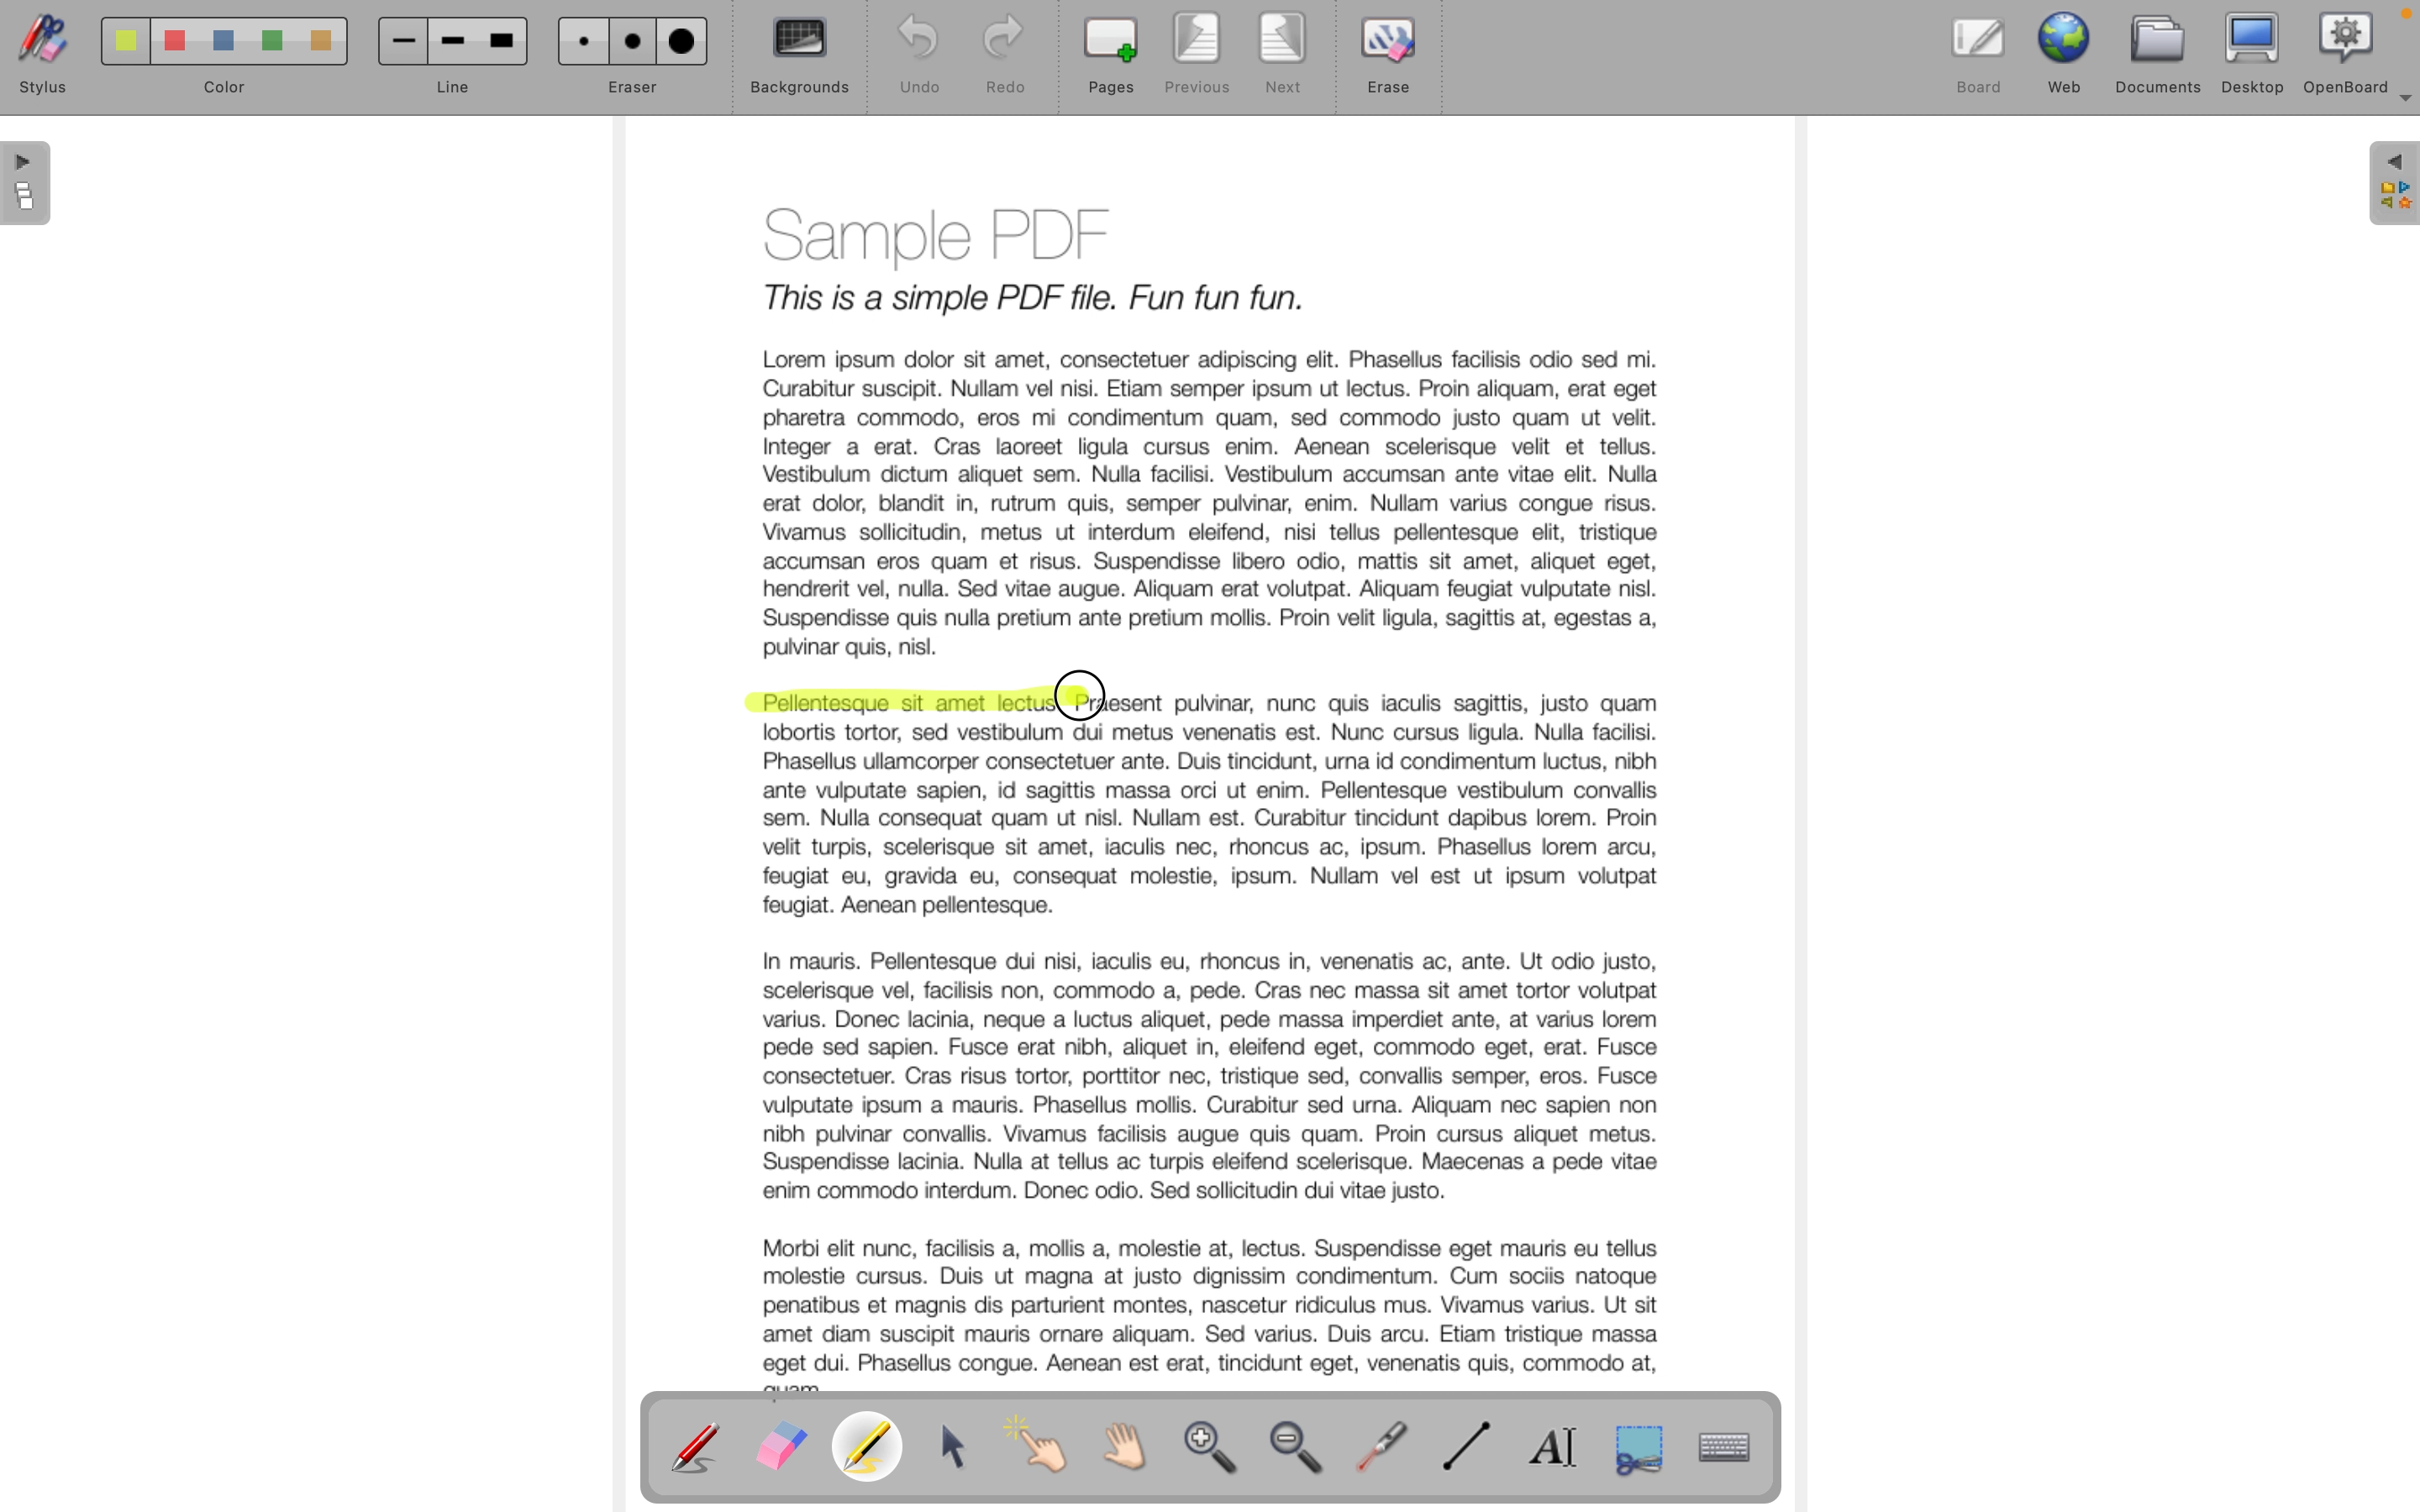 The height and width of the screenshot is (1512, 2420). I want to click on eraser, so click(630, 58).